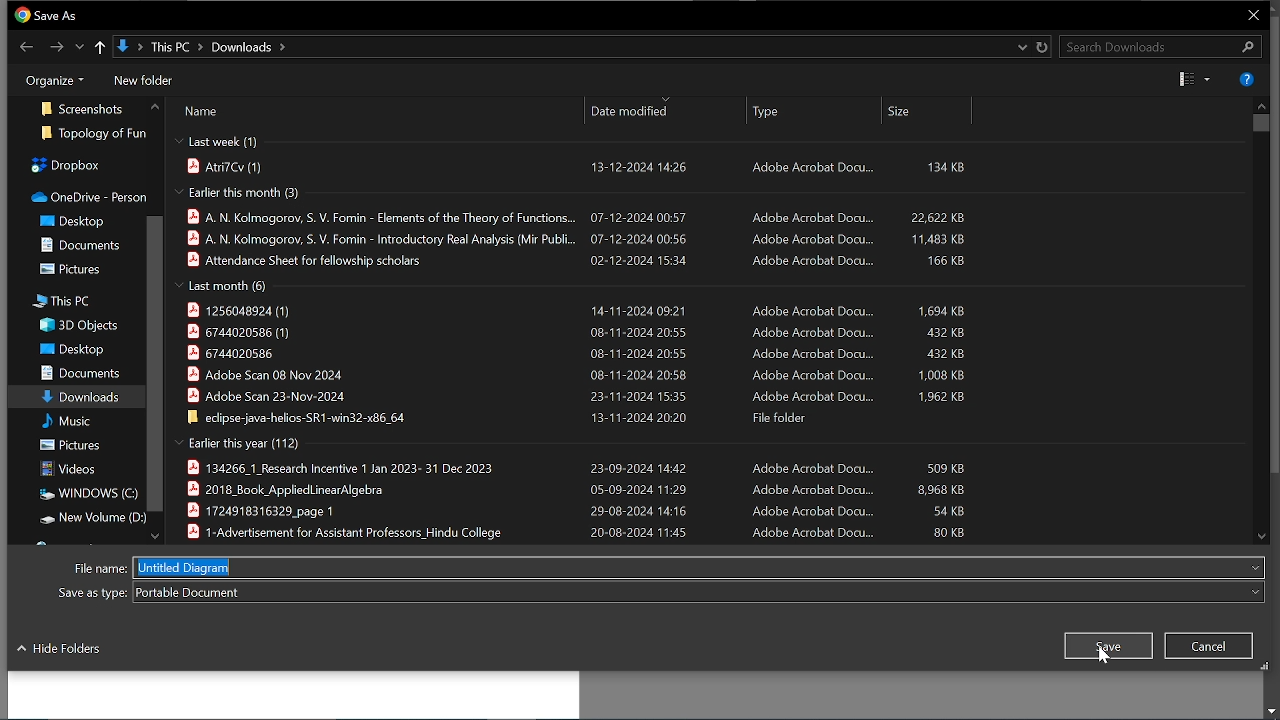 This screenshot has height=720, width=1280. Describe the element at coordinates (1210, 646) in the screenshot. I see `Close` at that location.